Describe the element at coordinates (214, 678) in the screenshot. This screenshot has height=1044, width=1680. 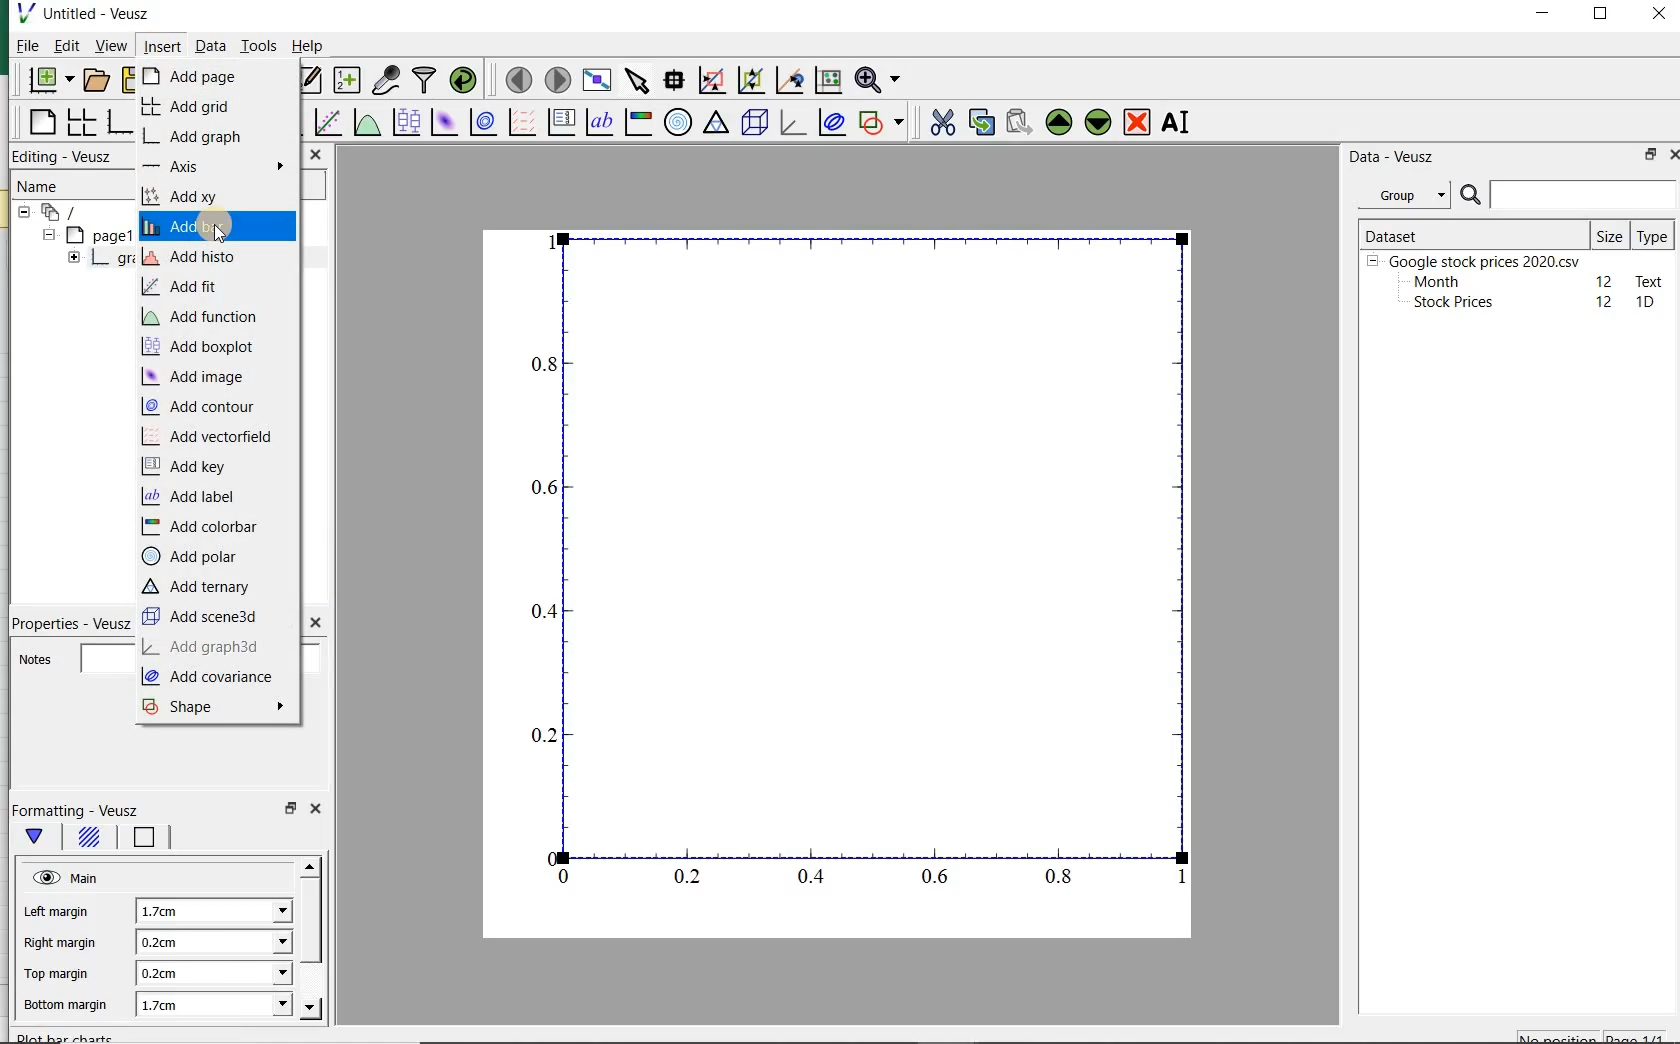
I see `Add covariance` at that location.